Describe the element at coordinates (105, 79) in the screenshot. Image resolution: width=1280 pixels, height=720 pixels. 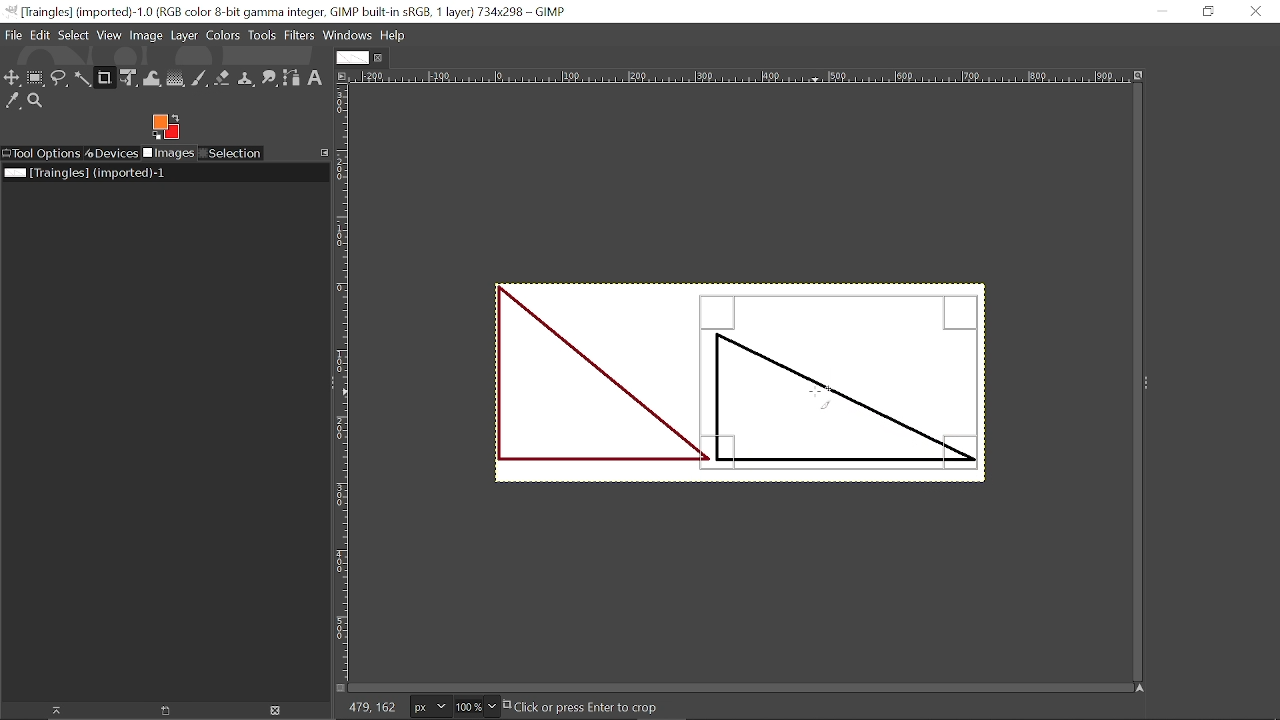
I see `Crop tool` at that location.